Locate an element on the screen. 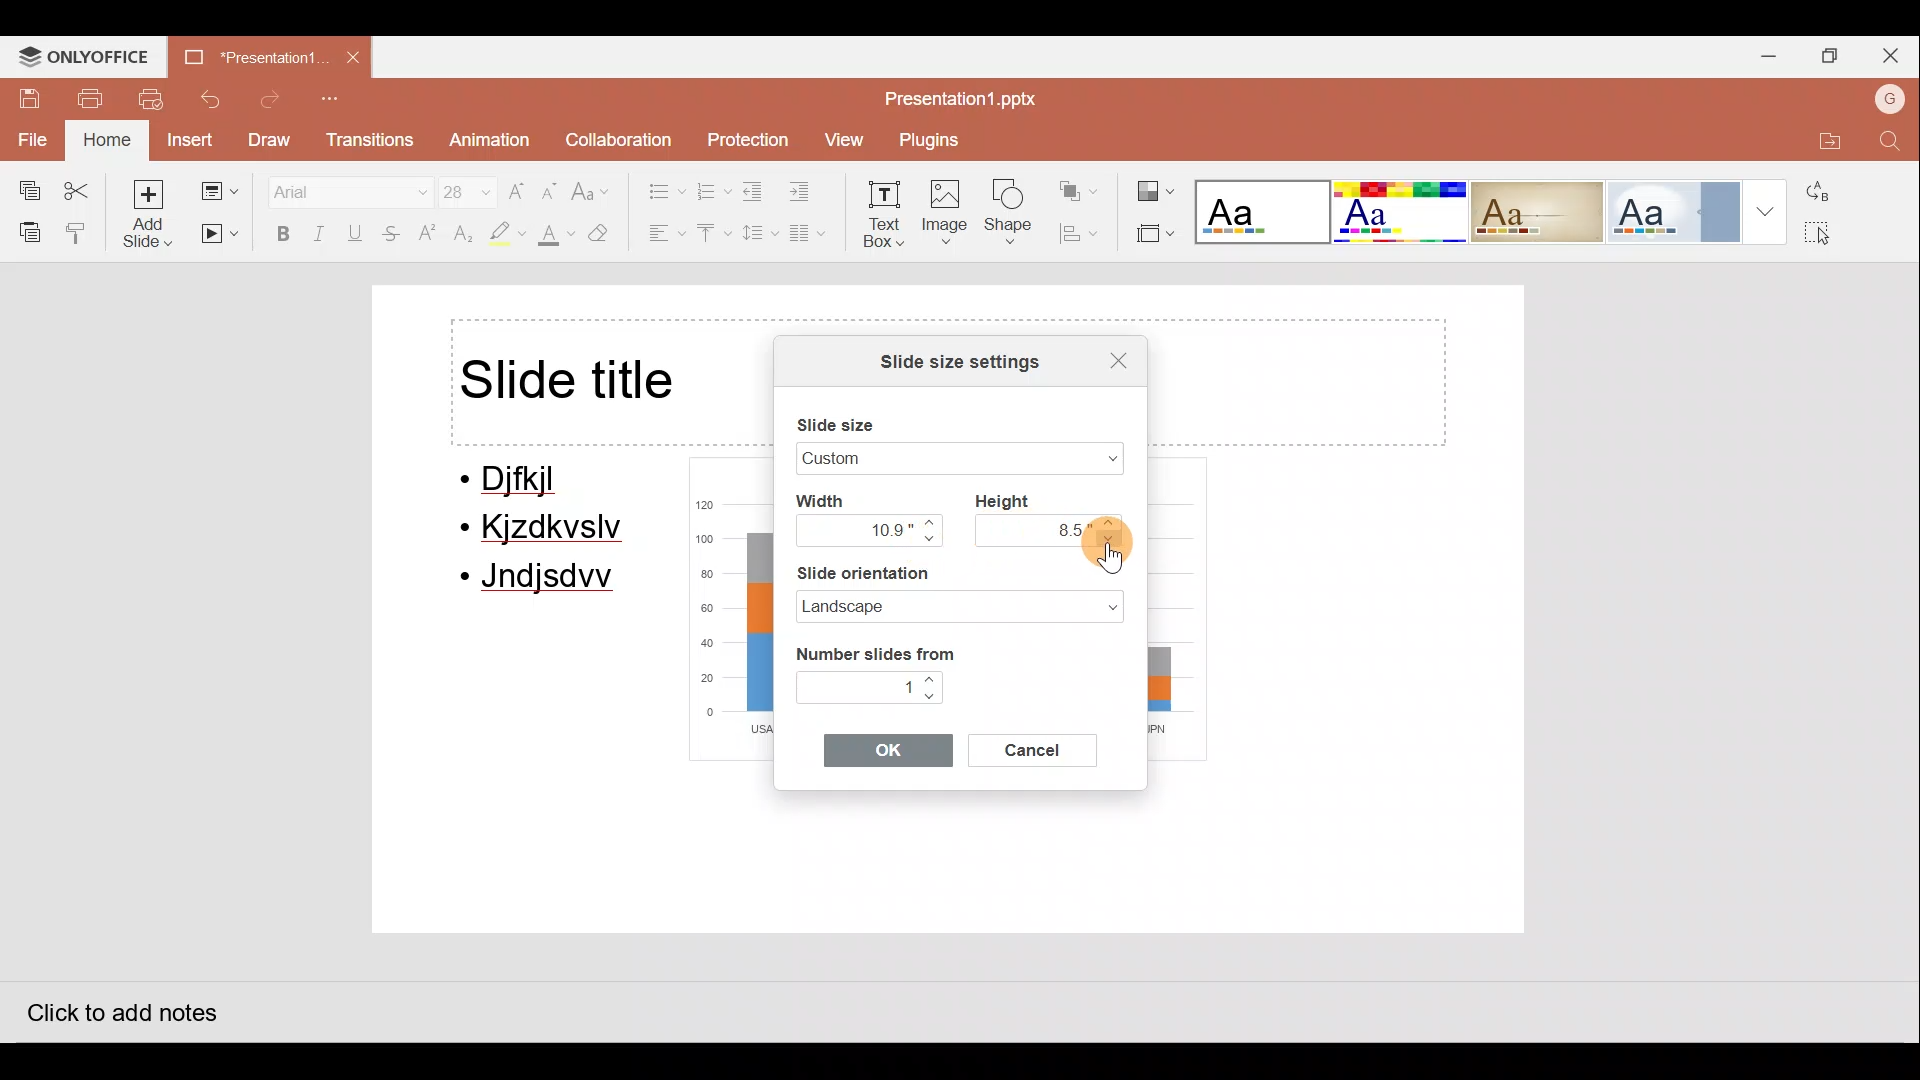 The height and width of the screenshot is (1080, 1920). Decrease font size is located at coordinates (552, 184).